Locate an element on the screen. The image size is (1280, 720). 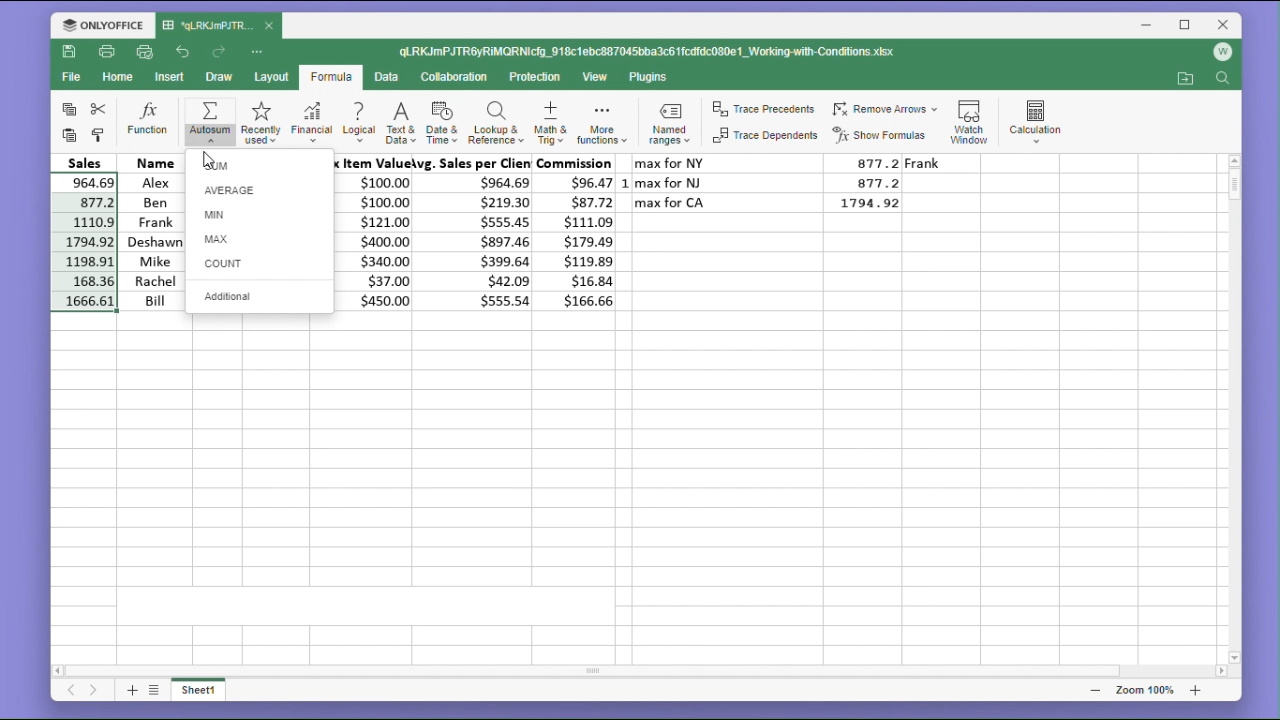
protection is located at coordinates (537, 77).